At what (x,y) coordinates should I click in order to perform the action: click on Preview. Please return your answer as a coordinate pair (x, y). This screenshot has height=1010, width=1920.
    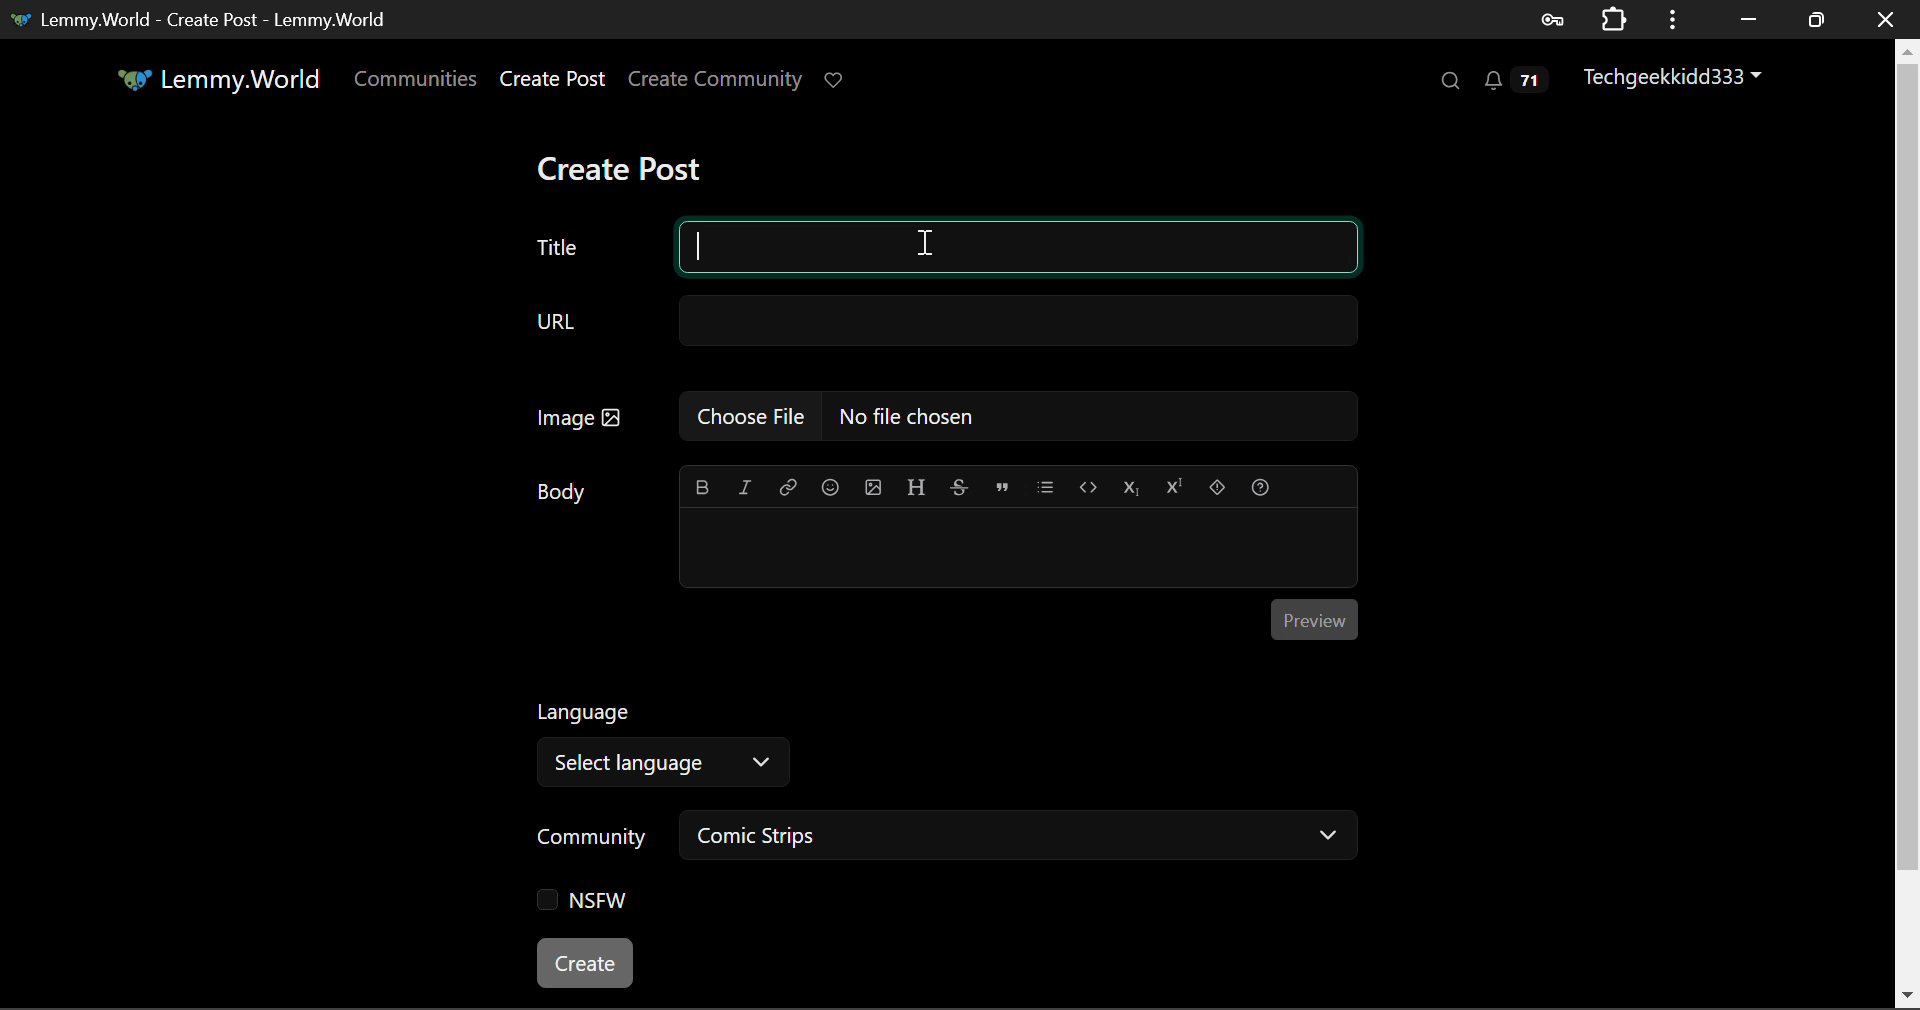
    Looking at the image, I should click on (1316, 616).